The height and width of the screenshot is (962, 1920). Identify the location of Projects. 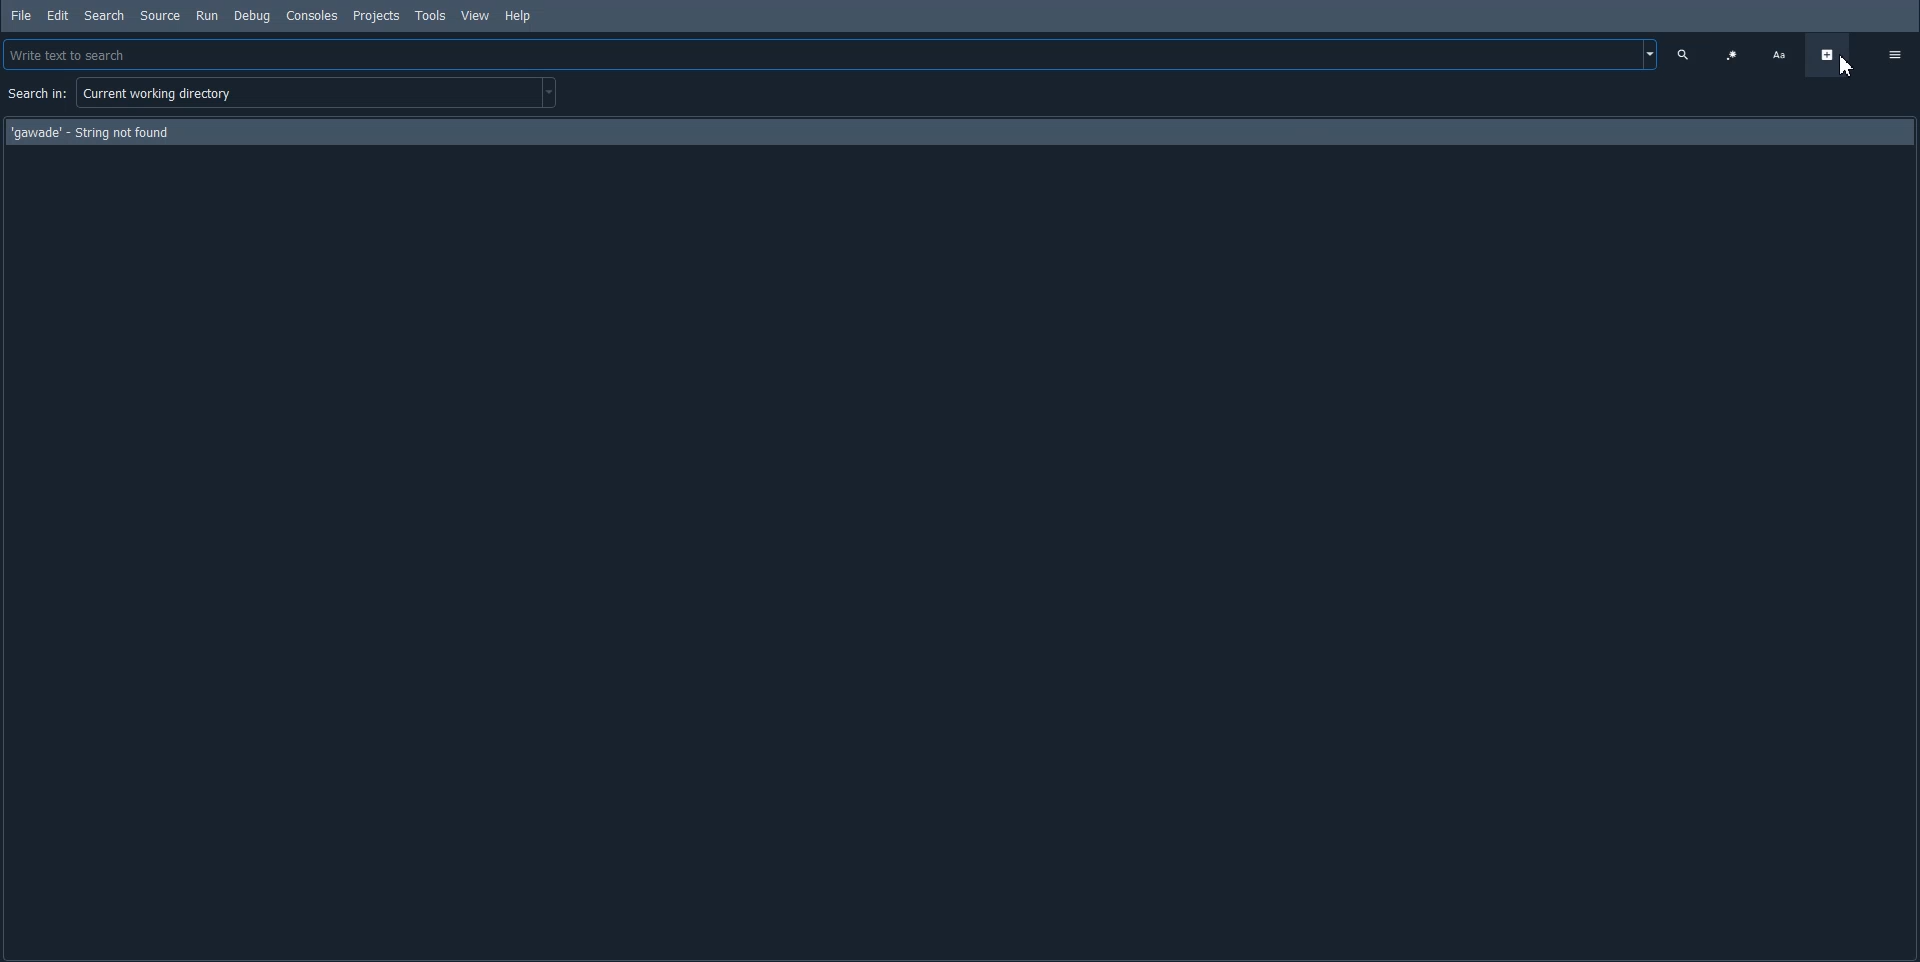
(378, 15).